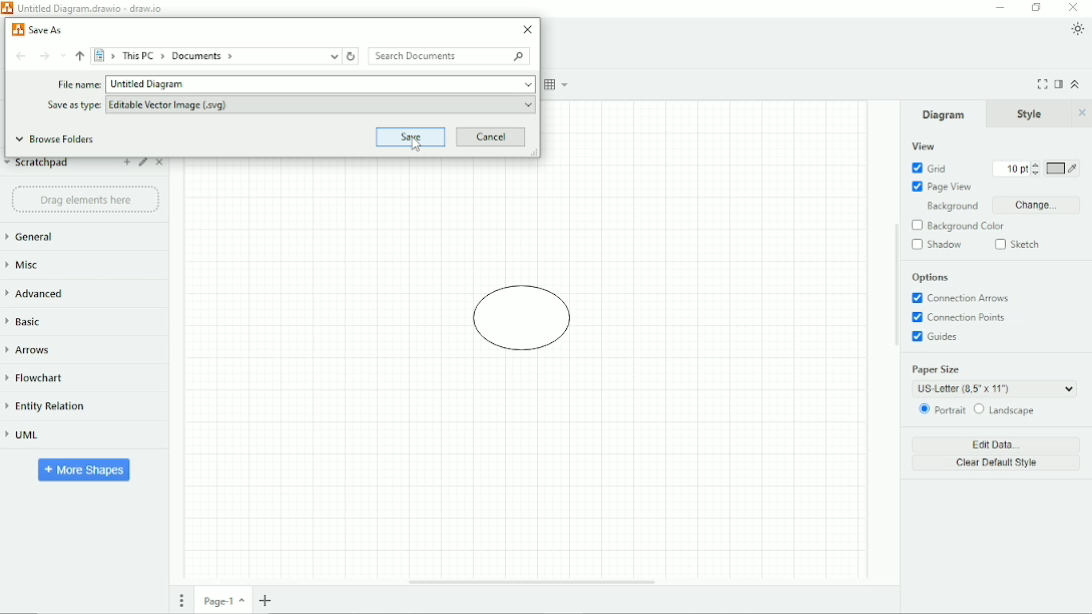 This screenshot has height=614, width=1092. What do you see at coordinates (46, 406) in the screenshot?
I see `Entity Relation` at bounding box center [46, 406].